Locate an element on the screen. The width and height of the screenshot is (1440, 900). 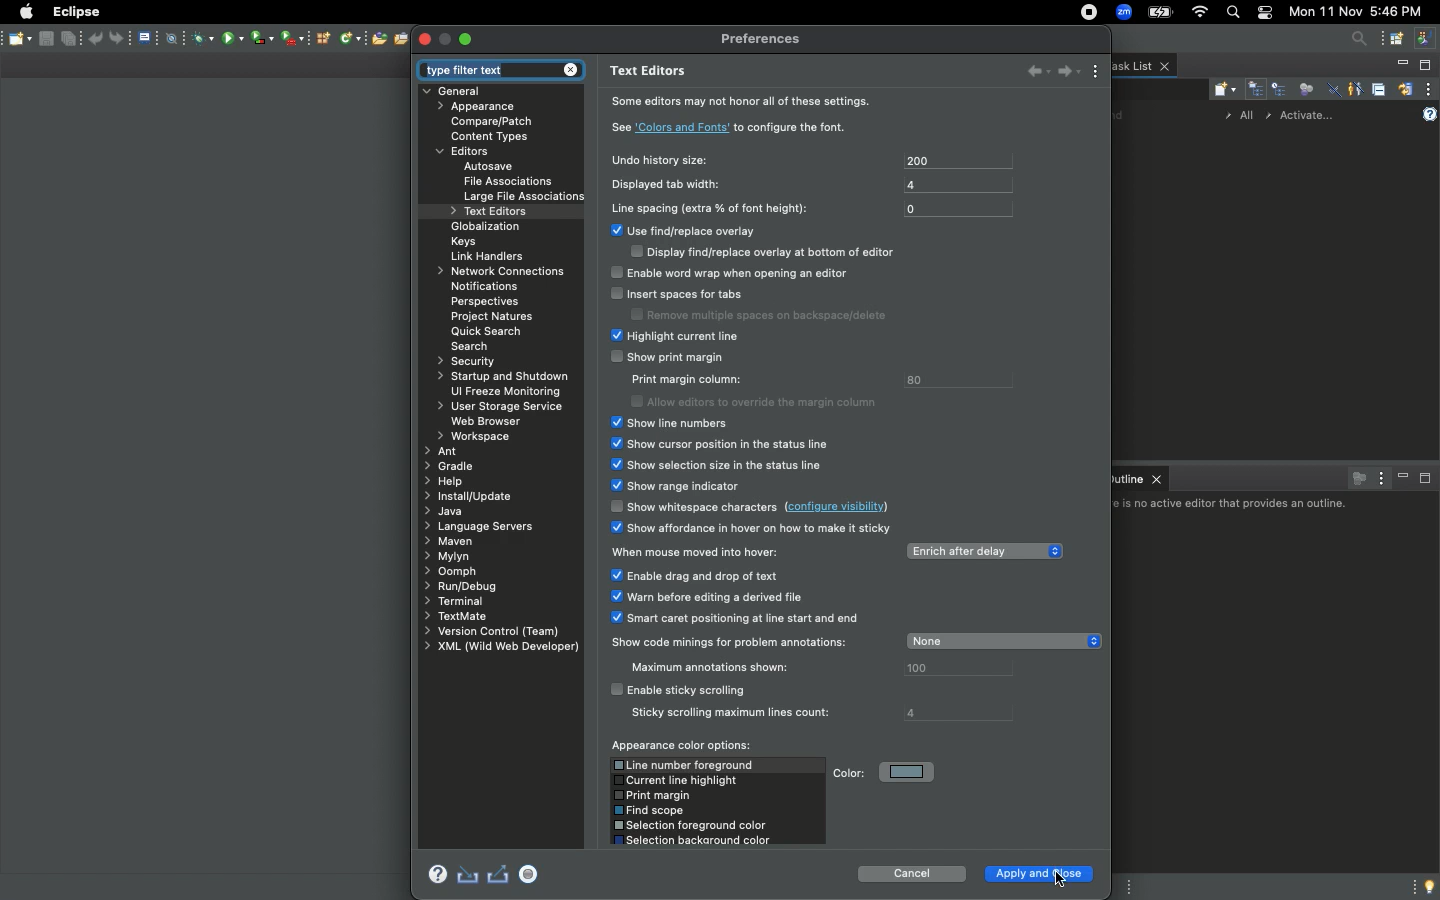
User storage service is located at coordinates (503, 405).